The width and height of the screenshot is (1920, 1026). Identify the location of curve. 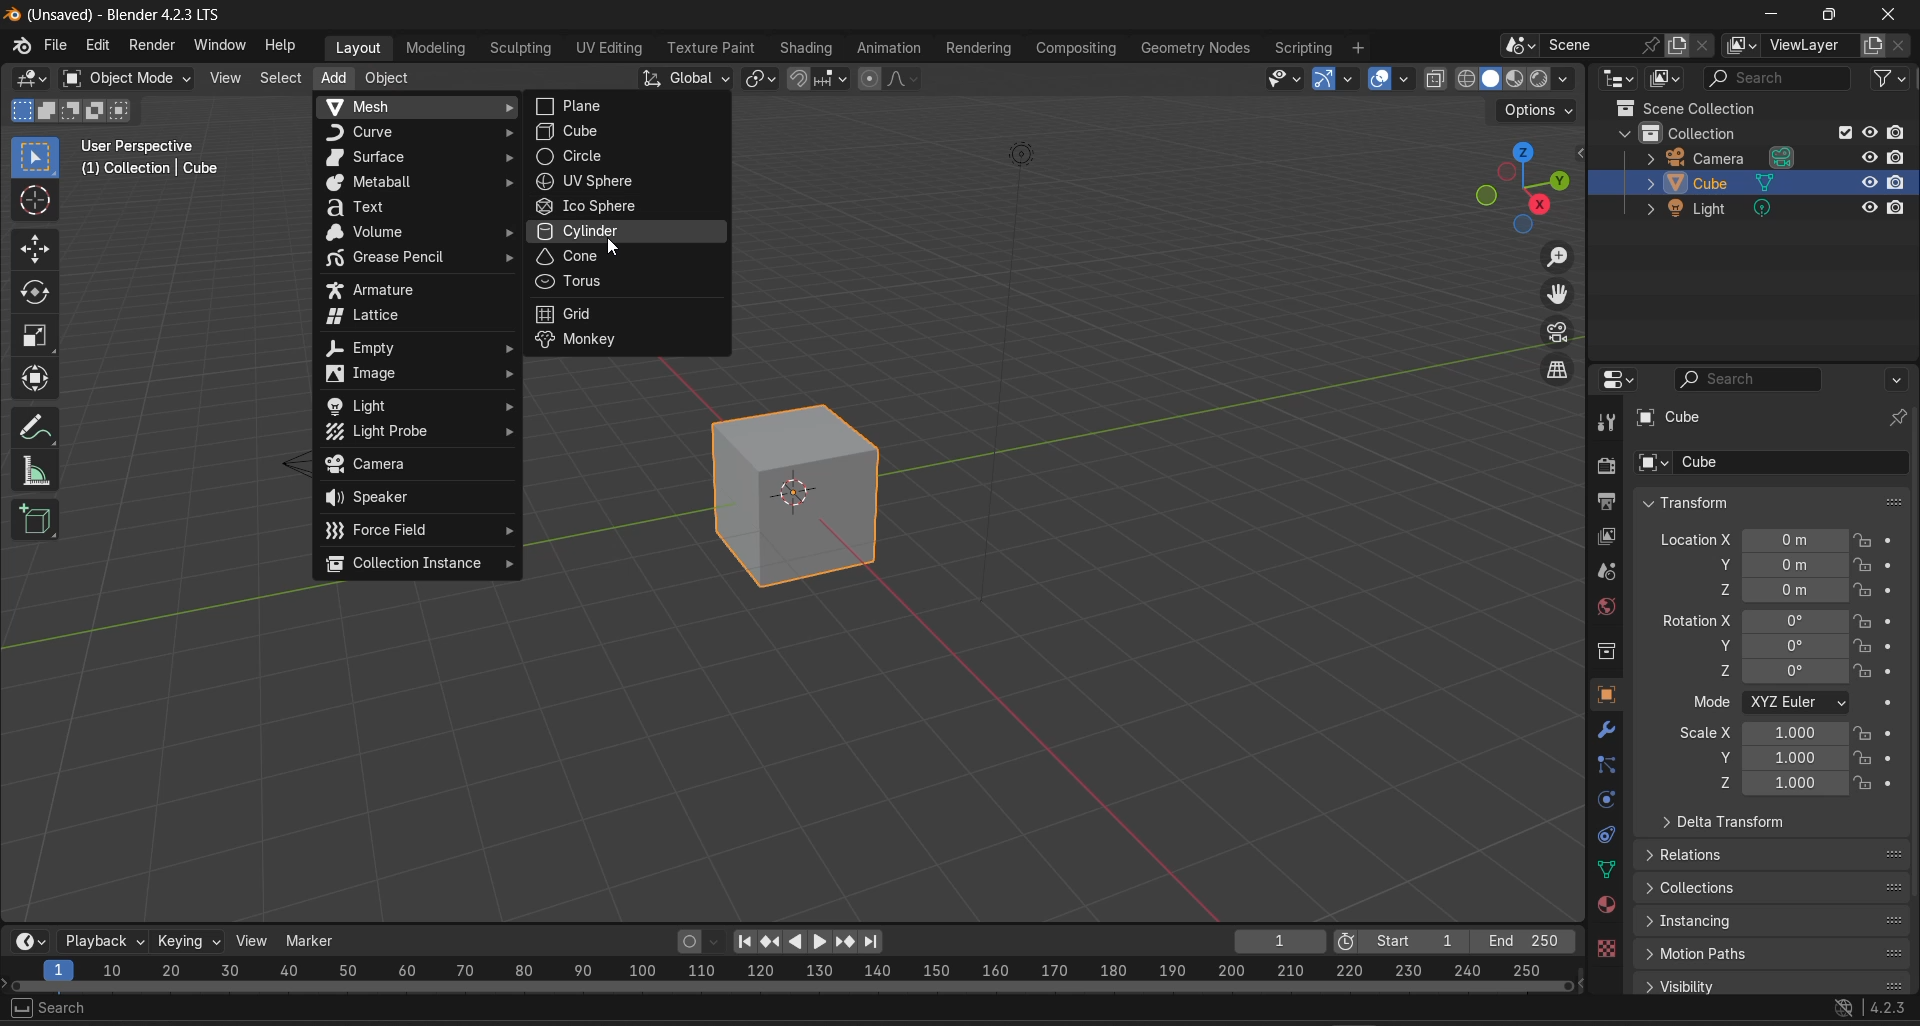
(420, 133).